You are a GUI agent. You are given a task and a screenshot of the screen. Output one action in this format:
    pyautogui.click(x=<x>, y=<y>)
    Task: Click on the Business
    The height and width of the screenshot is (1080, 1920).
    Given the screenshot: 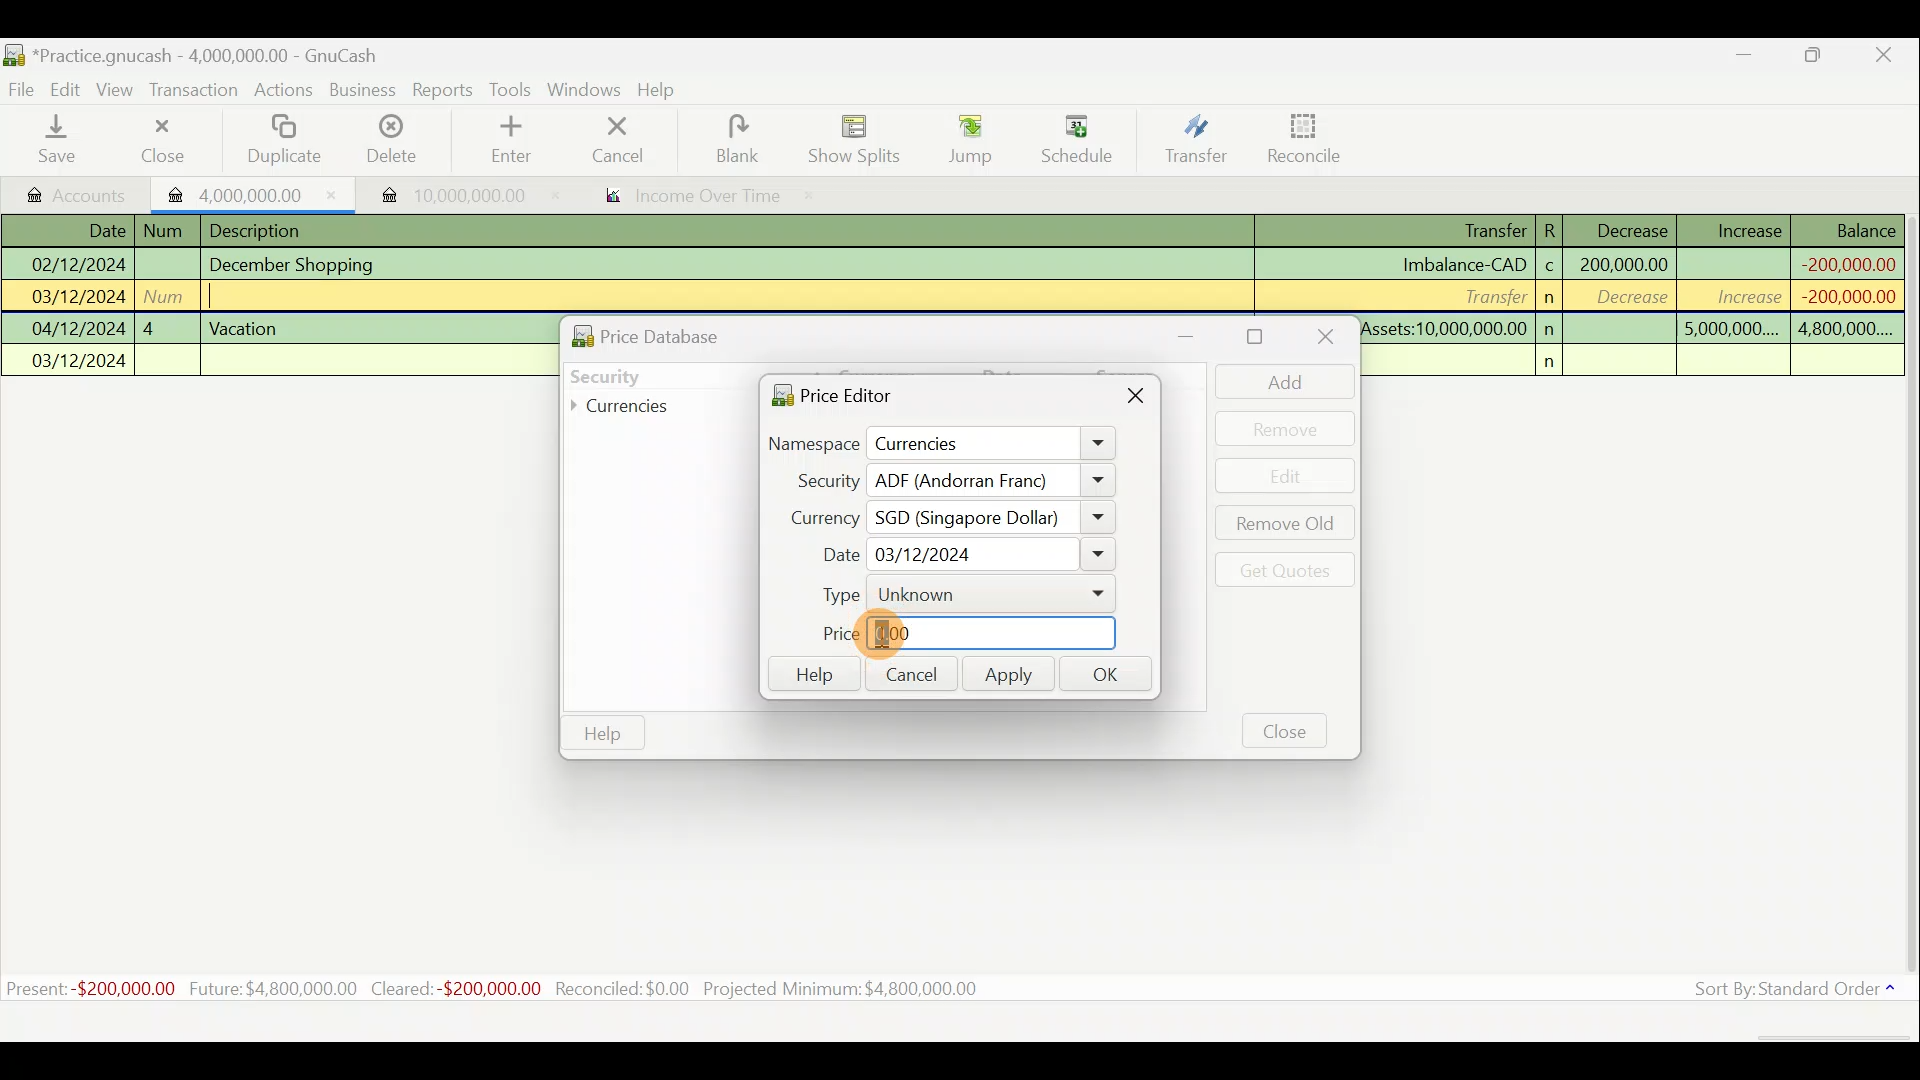 What is the action you would take?
    pyautogui.click(x=364, y=90)
    